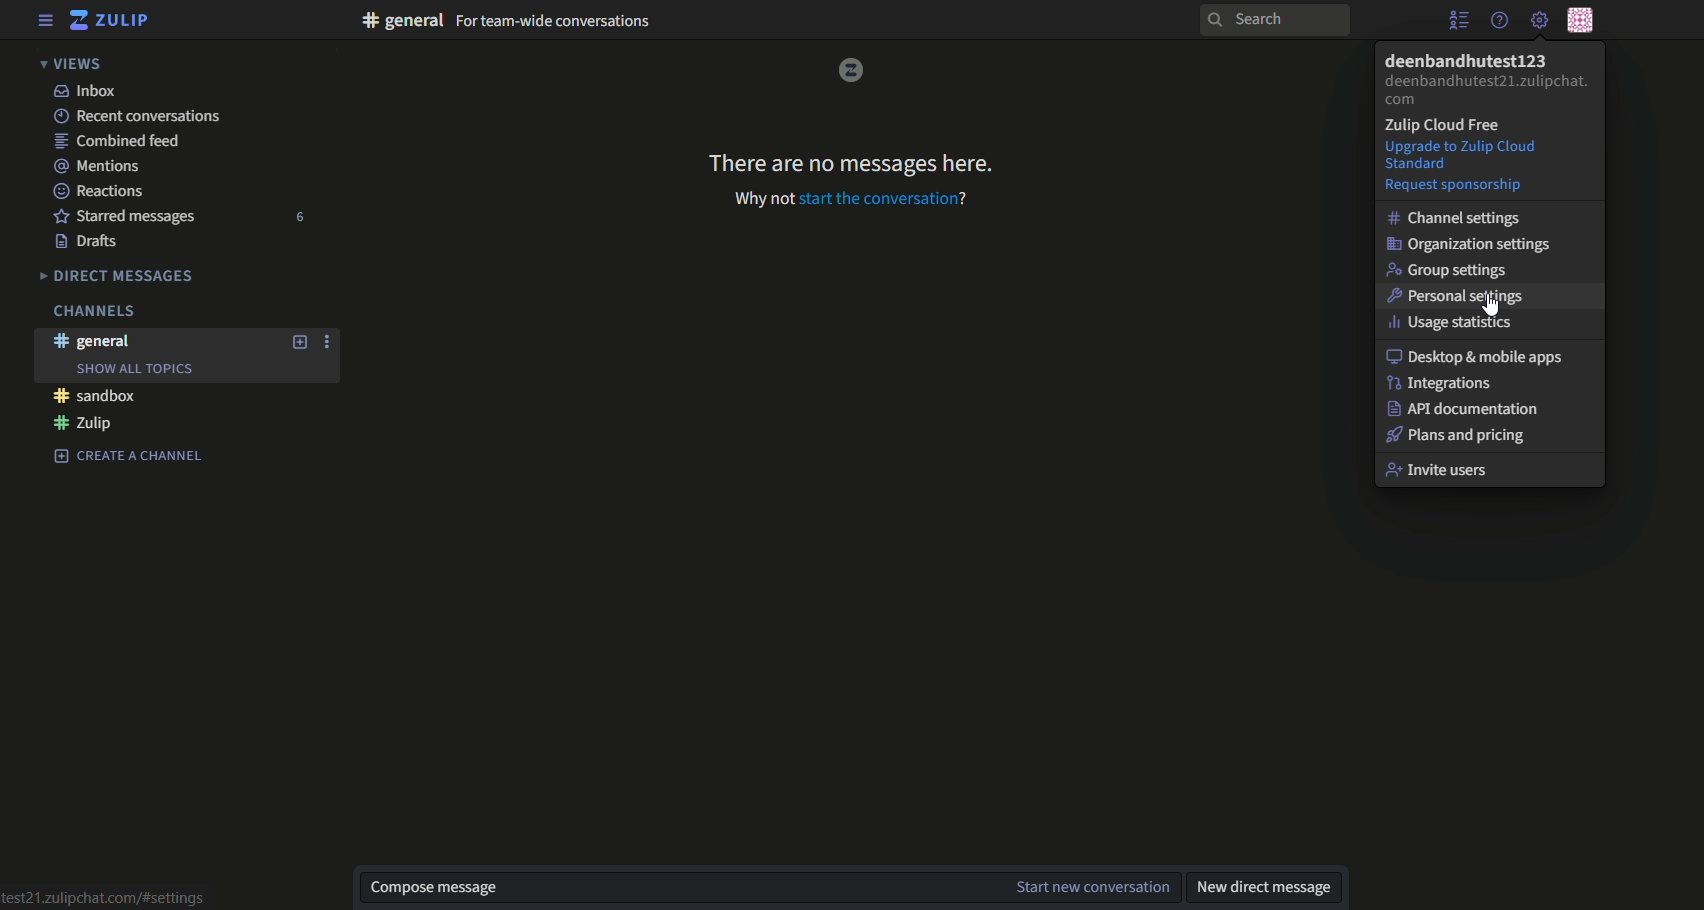  I want to click on User name, so click(1465, 60).